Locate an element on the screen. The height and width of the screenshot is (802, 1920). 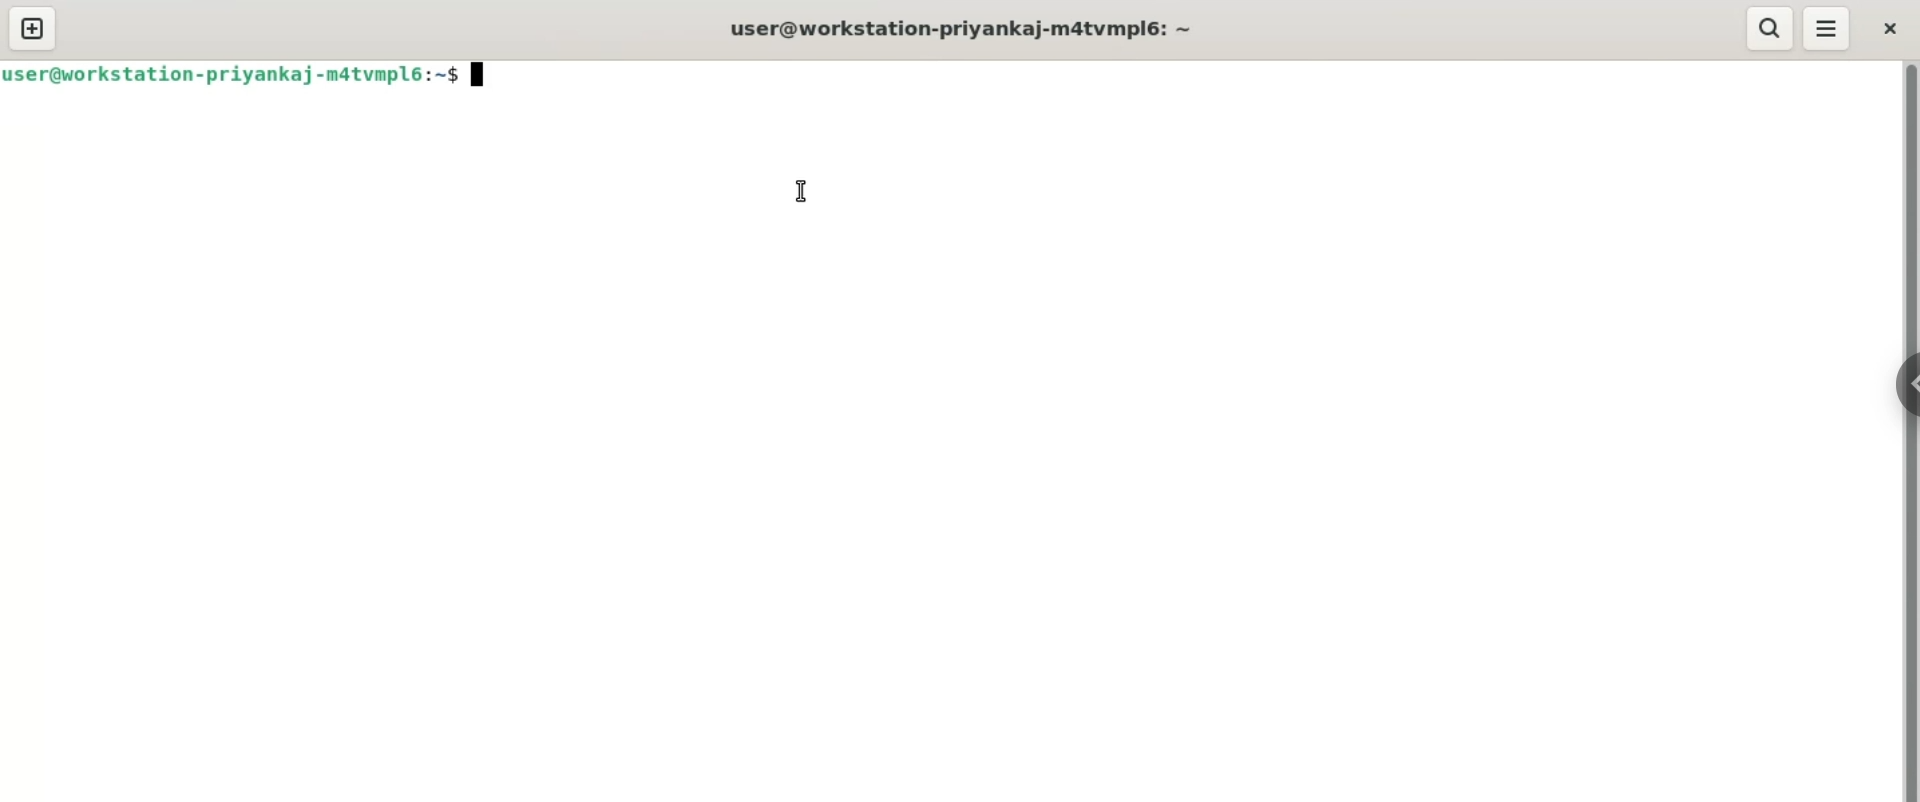
search is located at coordinates (1768, 29).